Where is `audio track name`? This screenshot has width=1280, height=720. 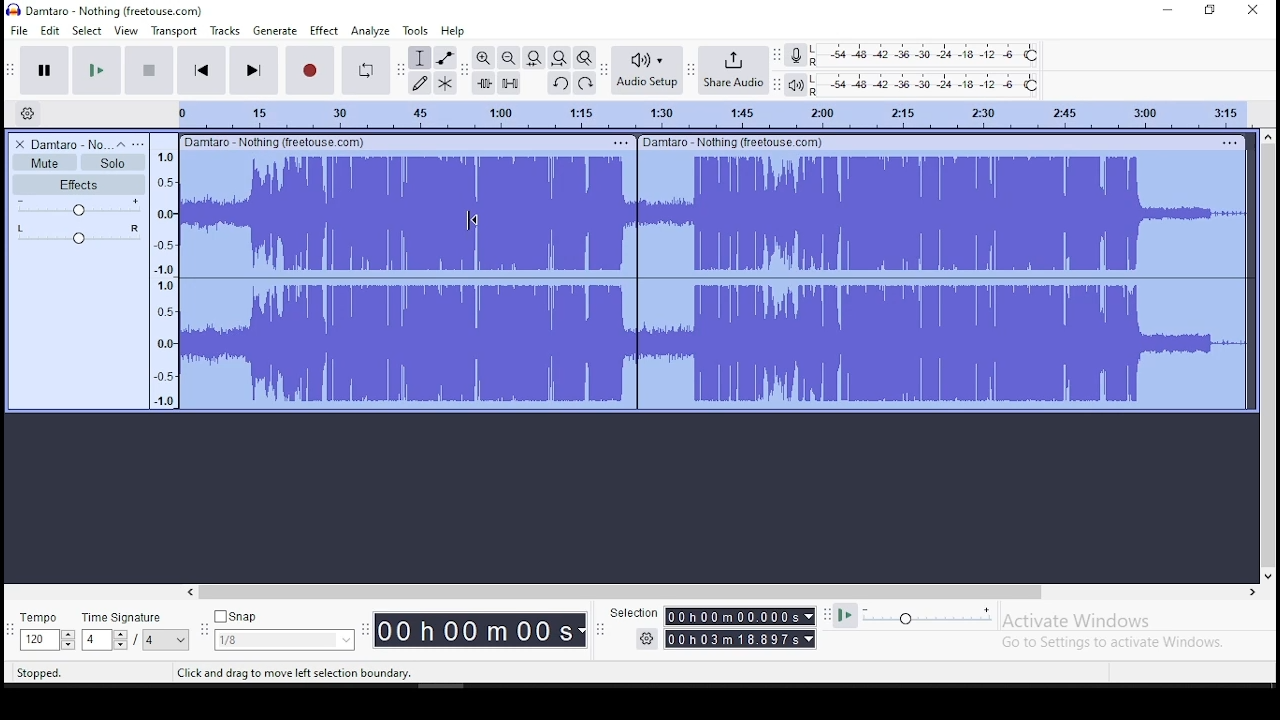
audio track name is located at coordinates (70, 145).